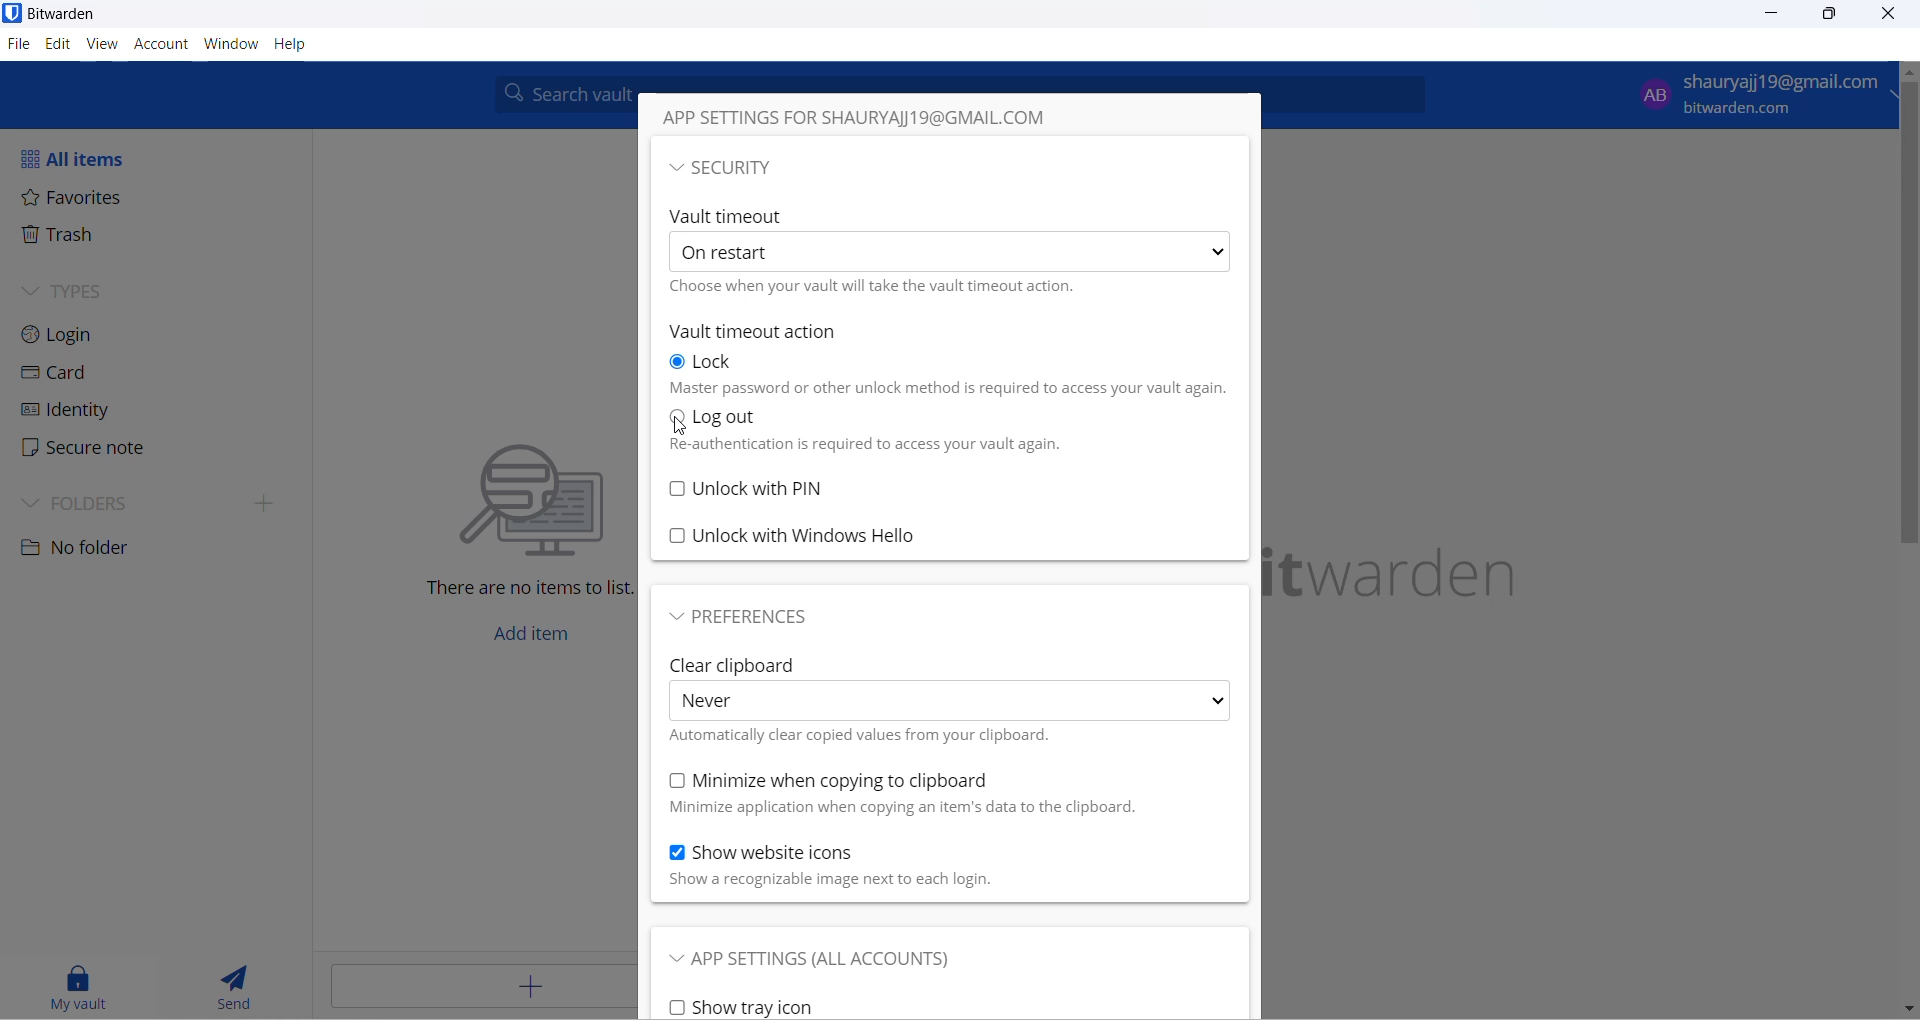 The height and width of the screenshot is (1020, 1920). Describe the element at coordinates (1908, 1008) in the screenshot. I see `move down` at that location.